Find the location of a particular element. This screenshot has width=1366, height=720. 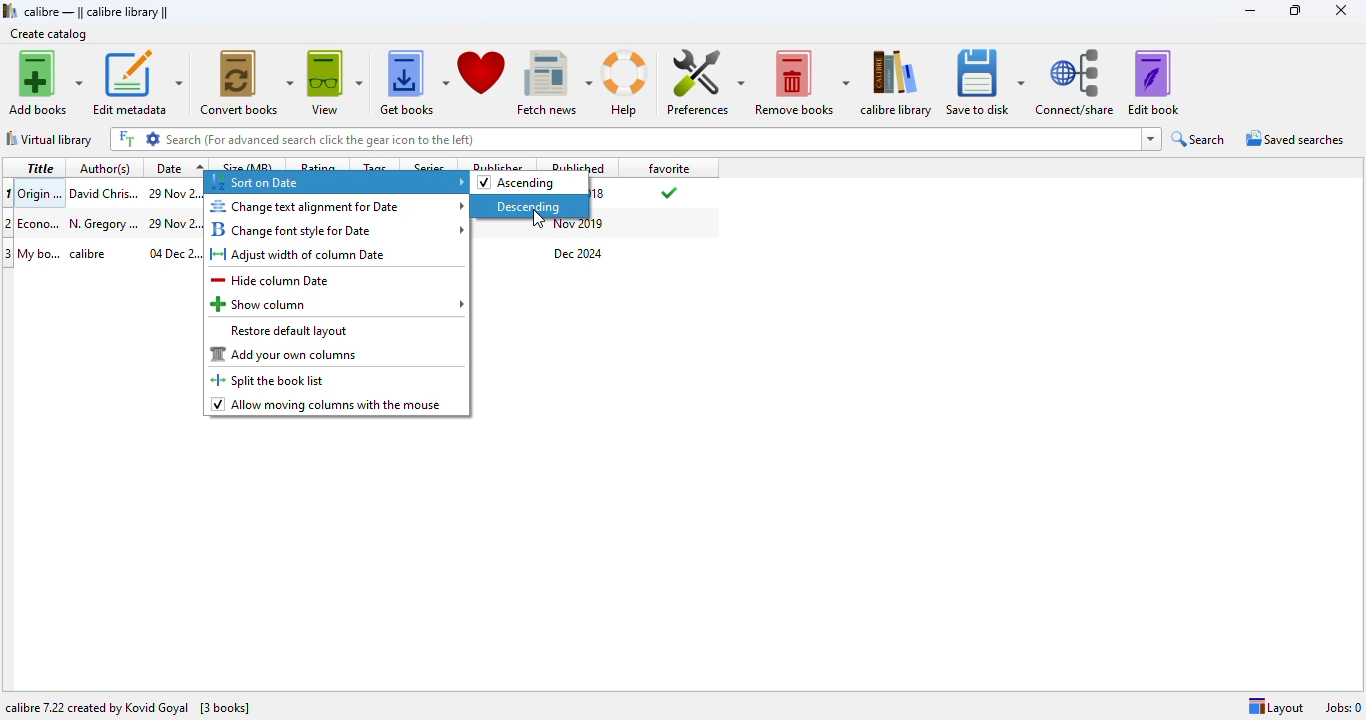

calibre library is located at coordinates (95, 11).